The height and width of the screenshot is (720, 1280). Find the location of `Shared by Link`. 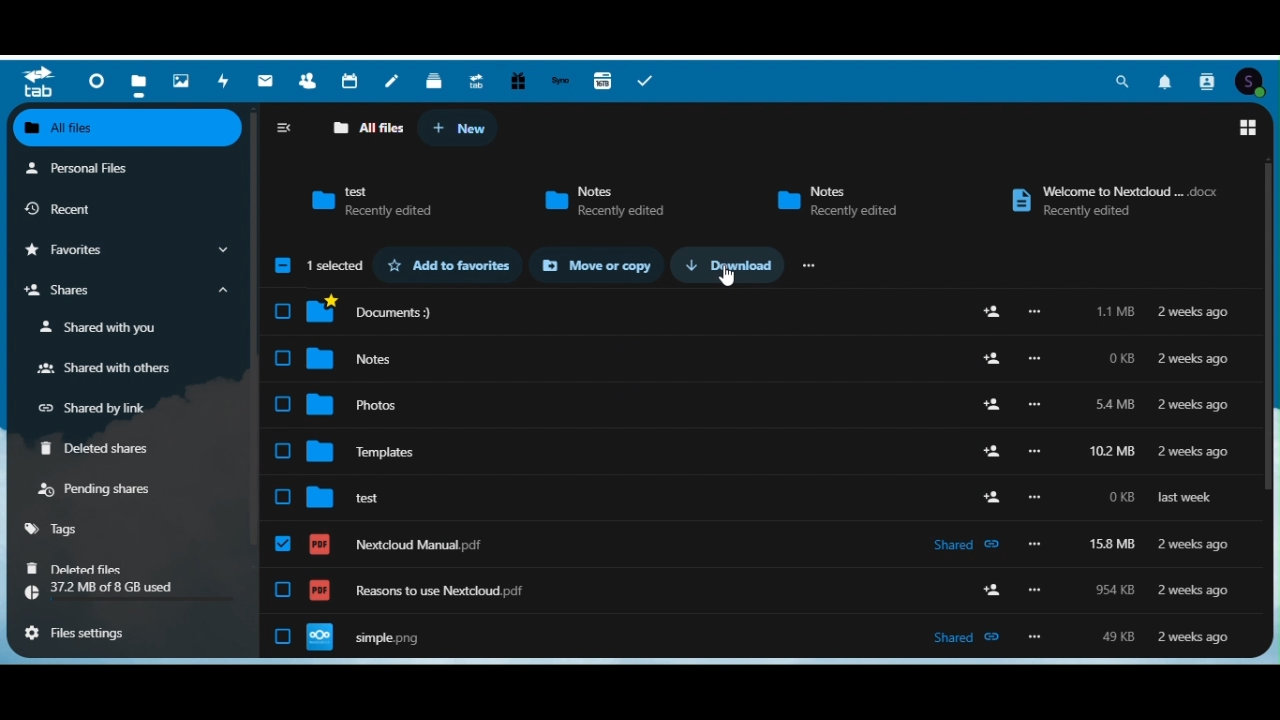

Shared by Link is located at coordinates (96, 409).